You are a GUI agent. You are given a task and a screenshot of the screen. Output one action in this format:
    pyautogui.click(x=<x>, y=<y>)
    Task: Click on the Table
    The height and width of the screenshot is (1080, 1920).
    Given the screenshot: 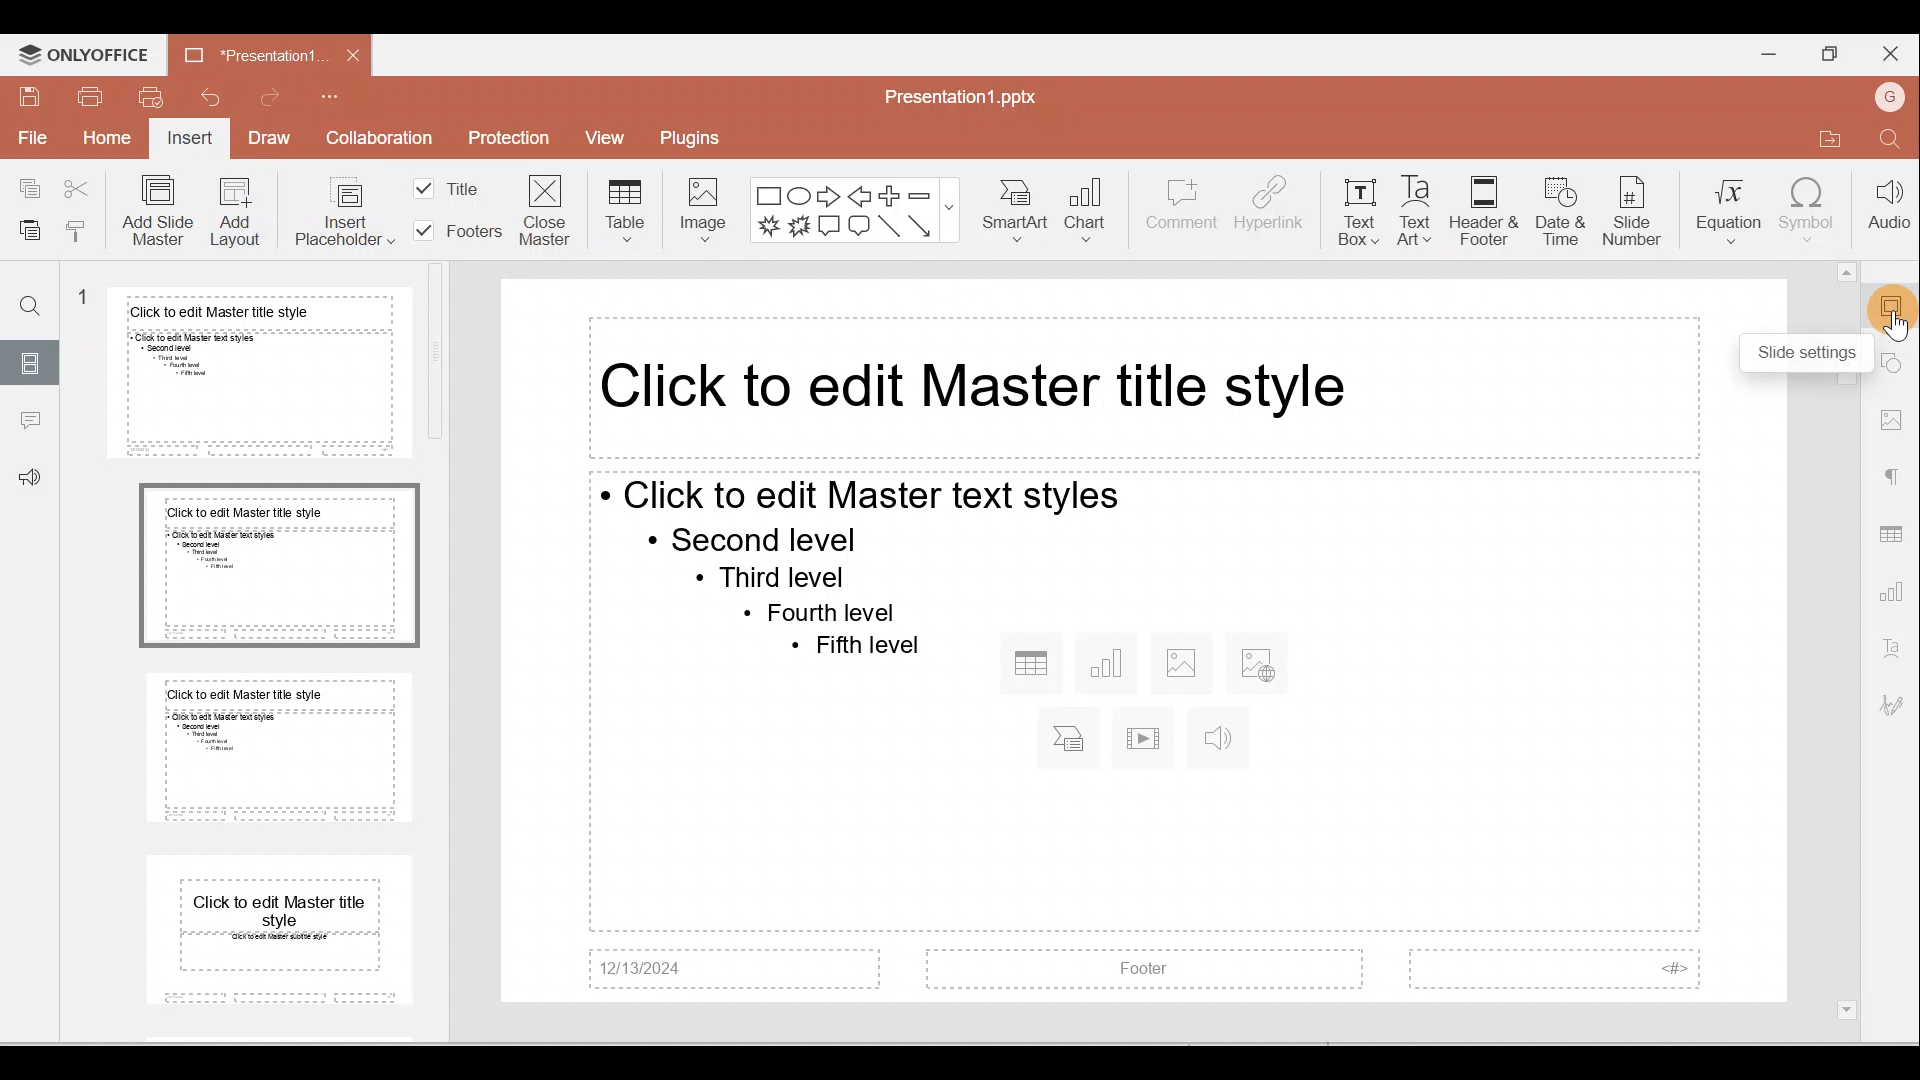 What is the action you would take?
    pyautogui.click(x=620, y=207)
    